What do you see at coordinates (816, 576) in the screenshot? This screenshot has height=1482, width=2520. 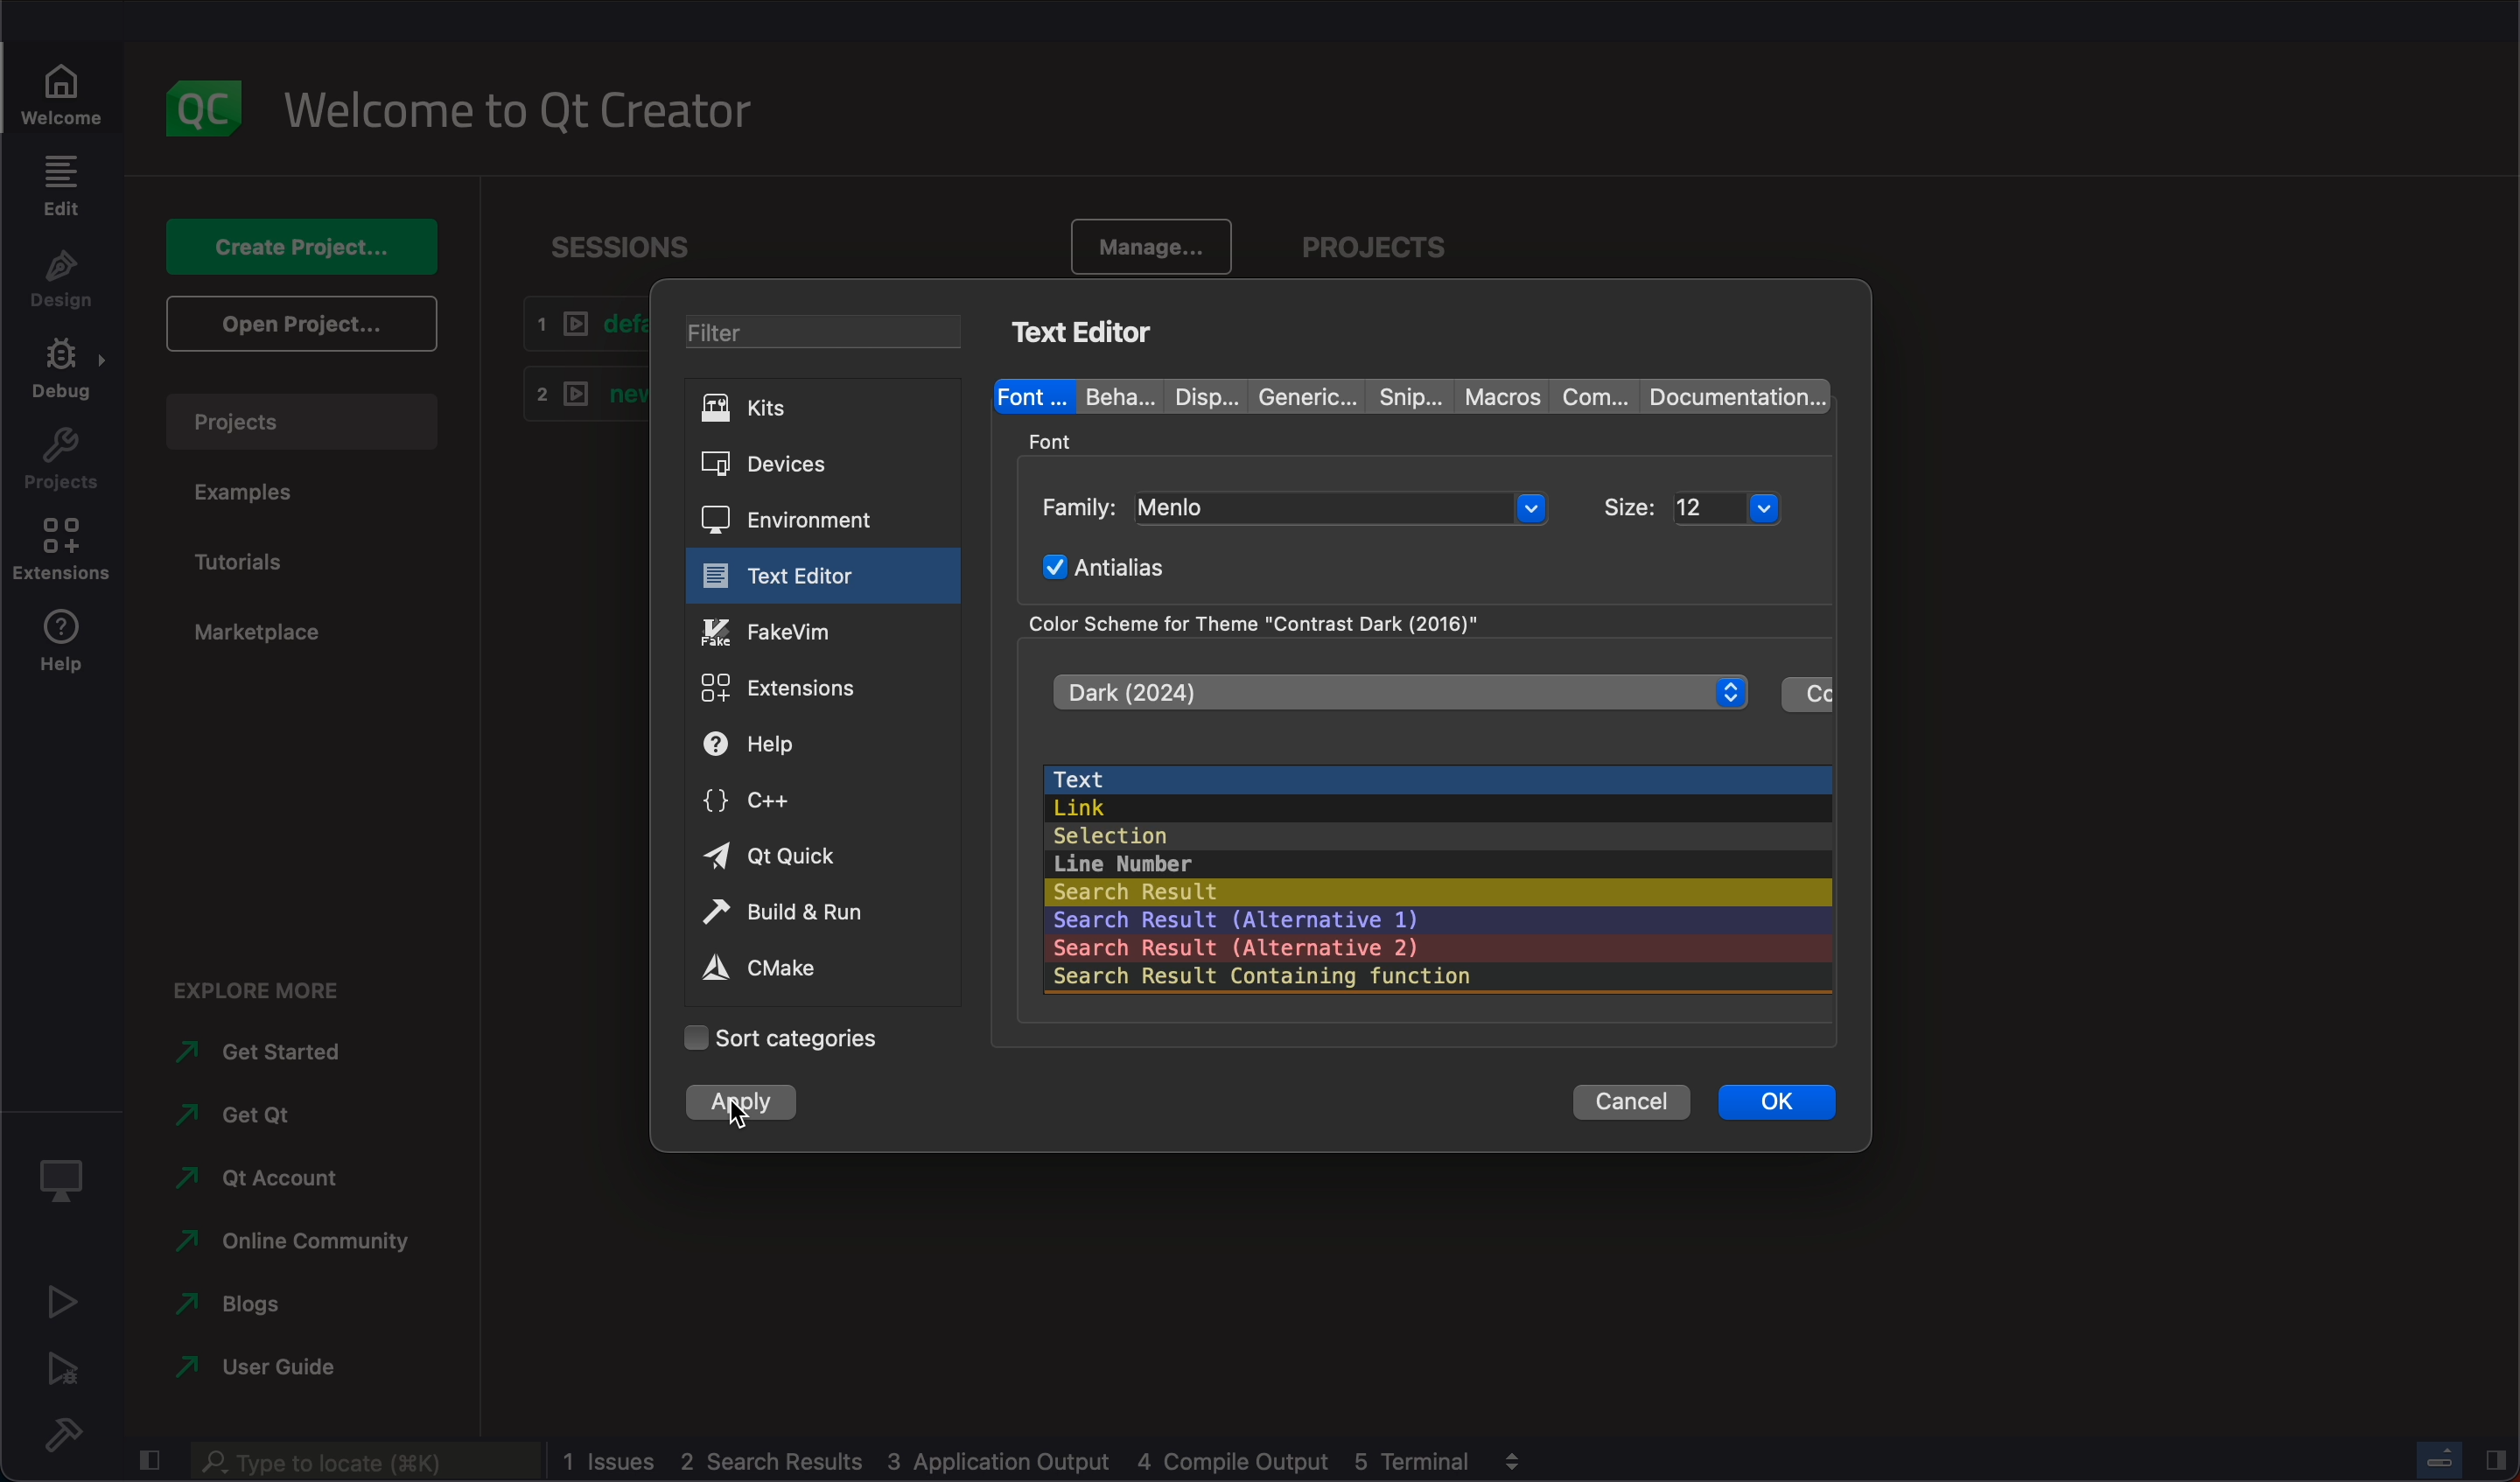 I see `text editor` at bounding box center [816, 576].